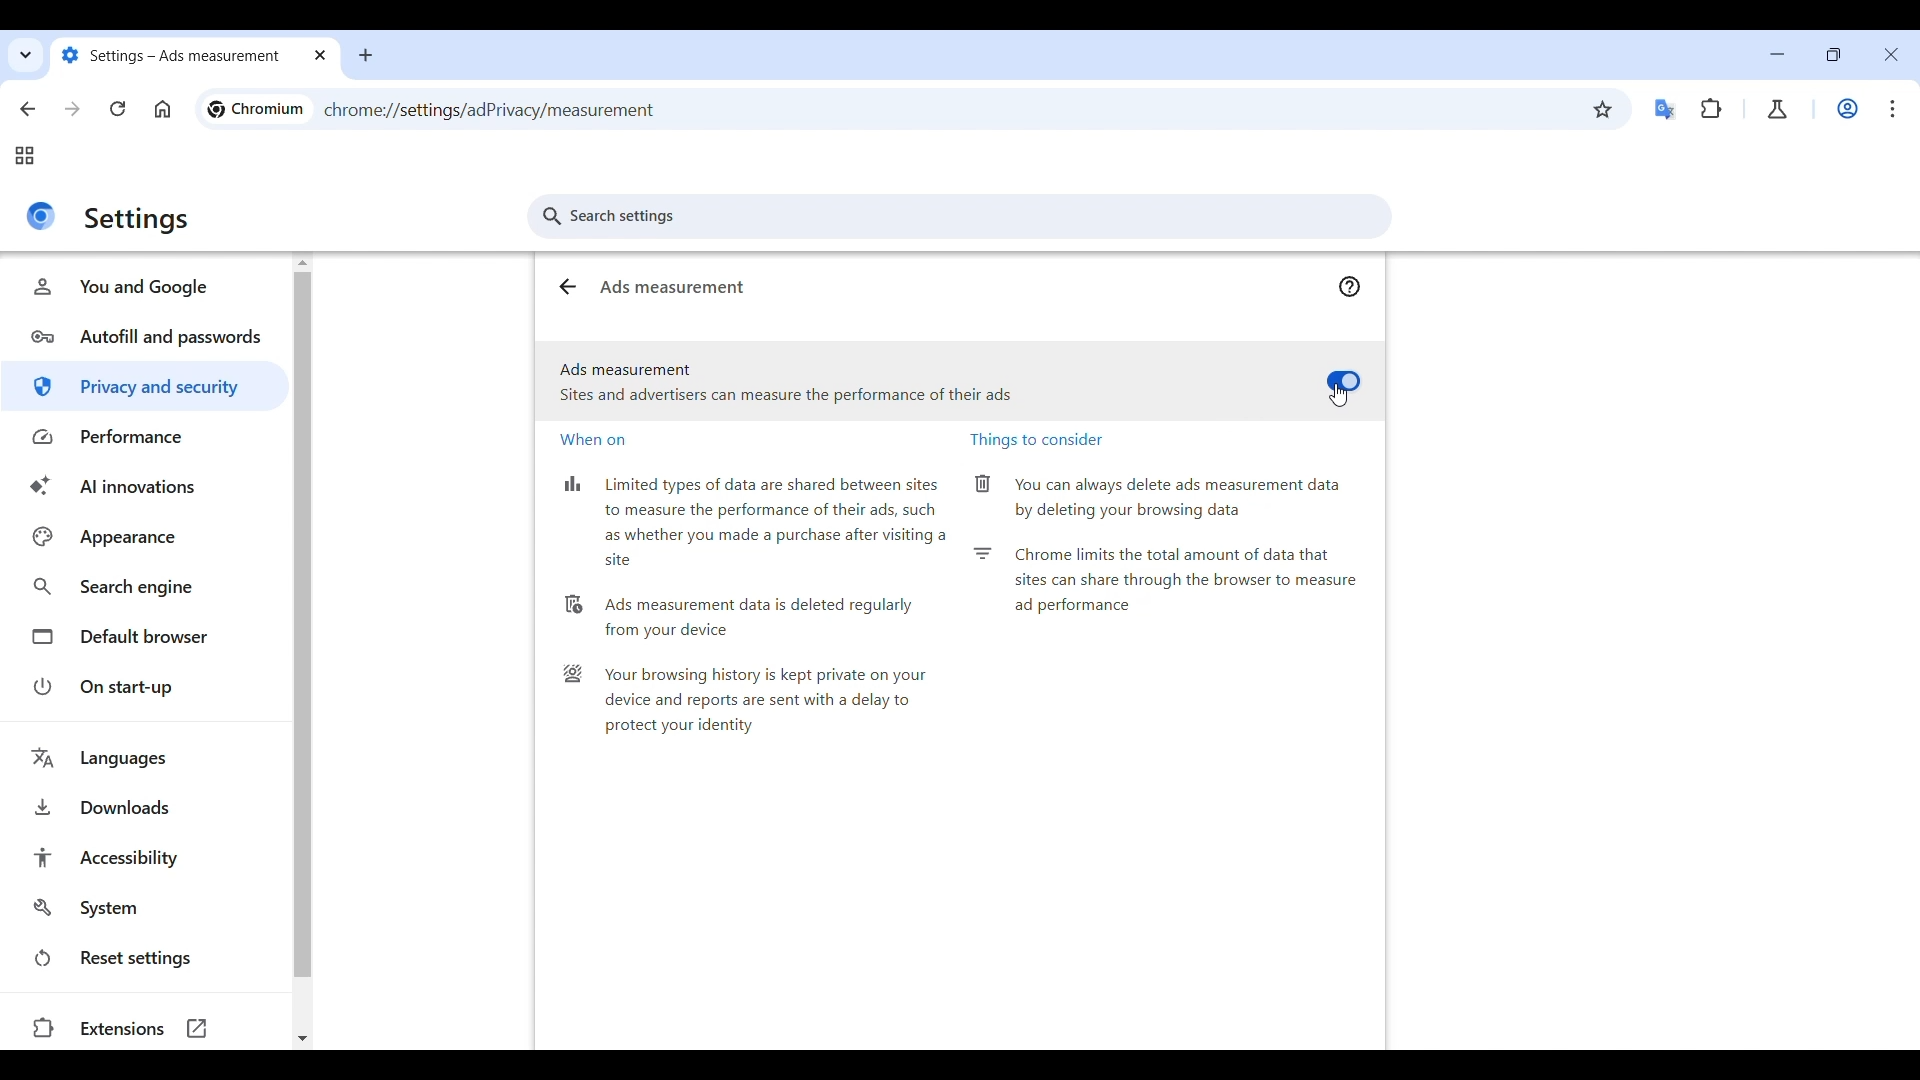 The width and height of the screenshot is (1920, 1080). Describe the element at coordinates (567, 287) in the screenshot. I see `Go back to ads privacy` at that location.